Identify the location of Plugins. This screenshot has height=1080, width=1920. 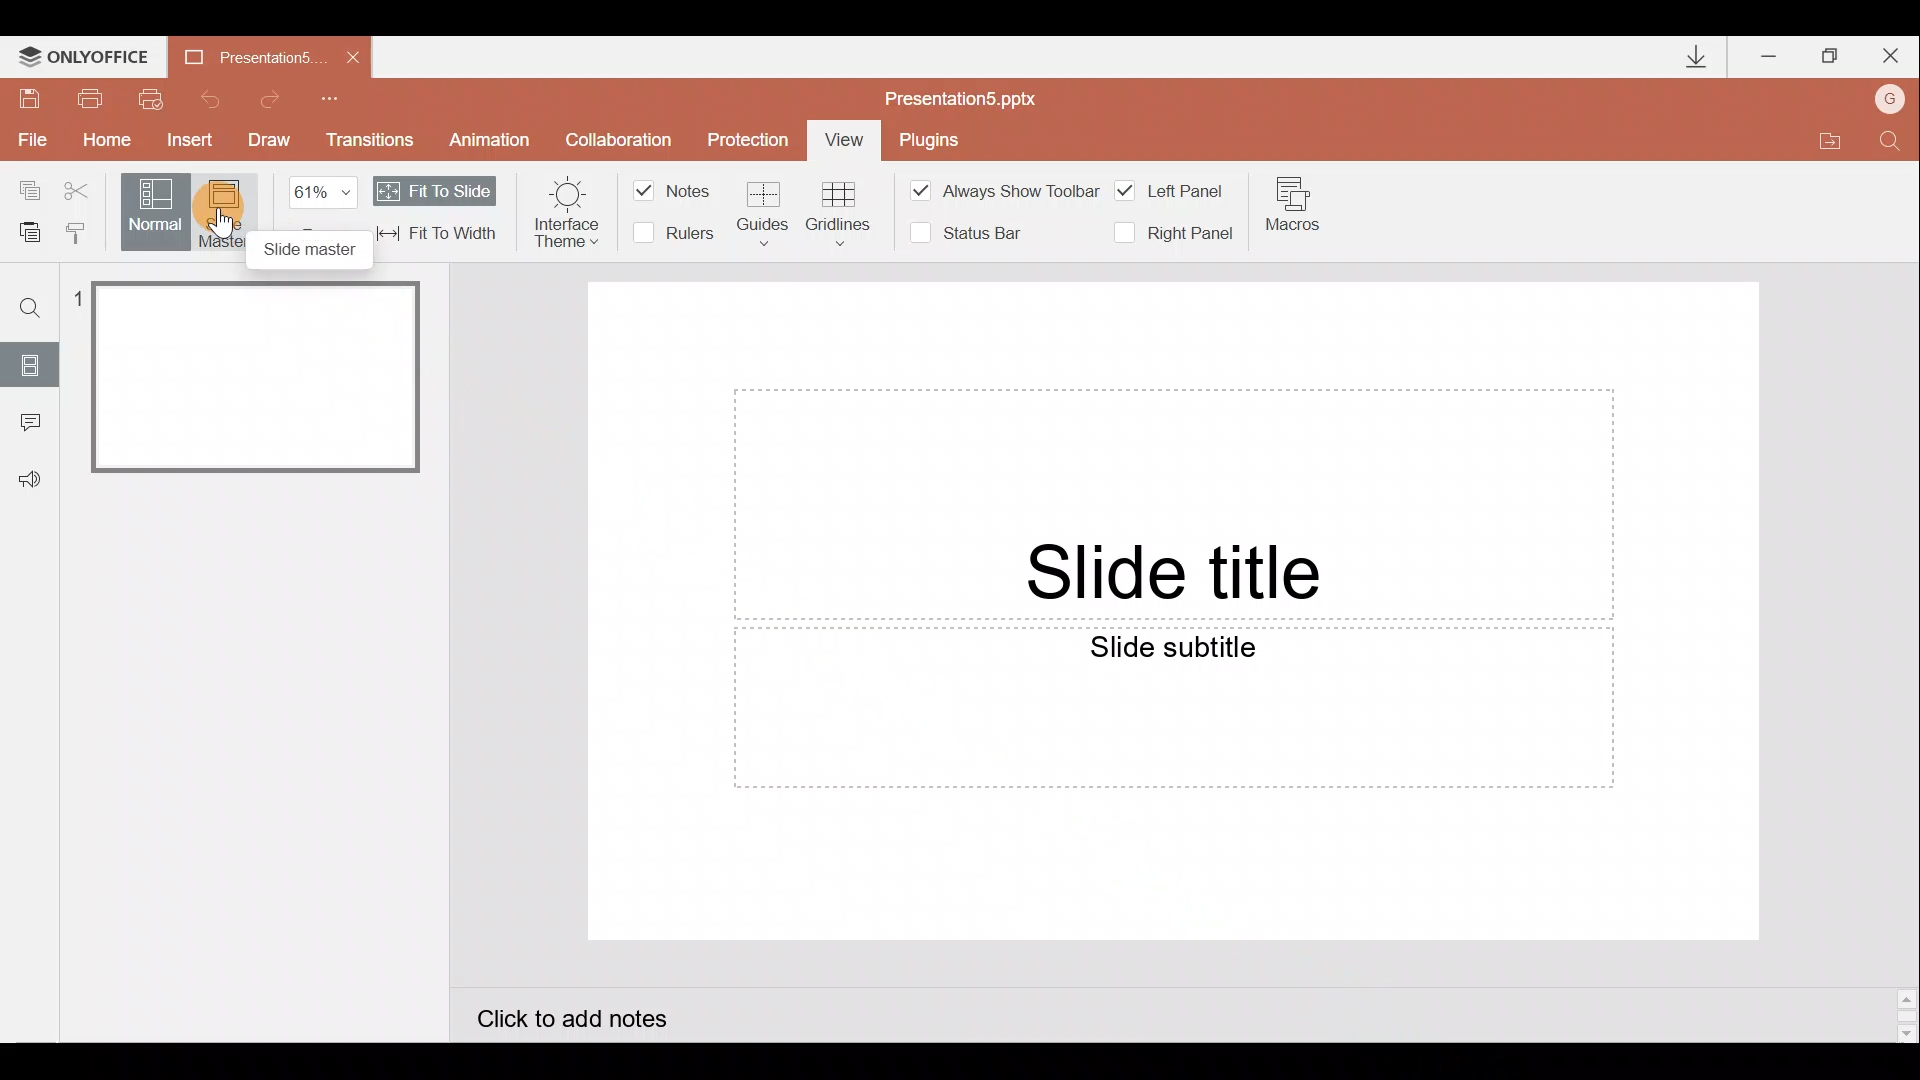
(932, 137).